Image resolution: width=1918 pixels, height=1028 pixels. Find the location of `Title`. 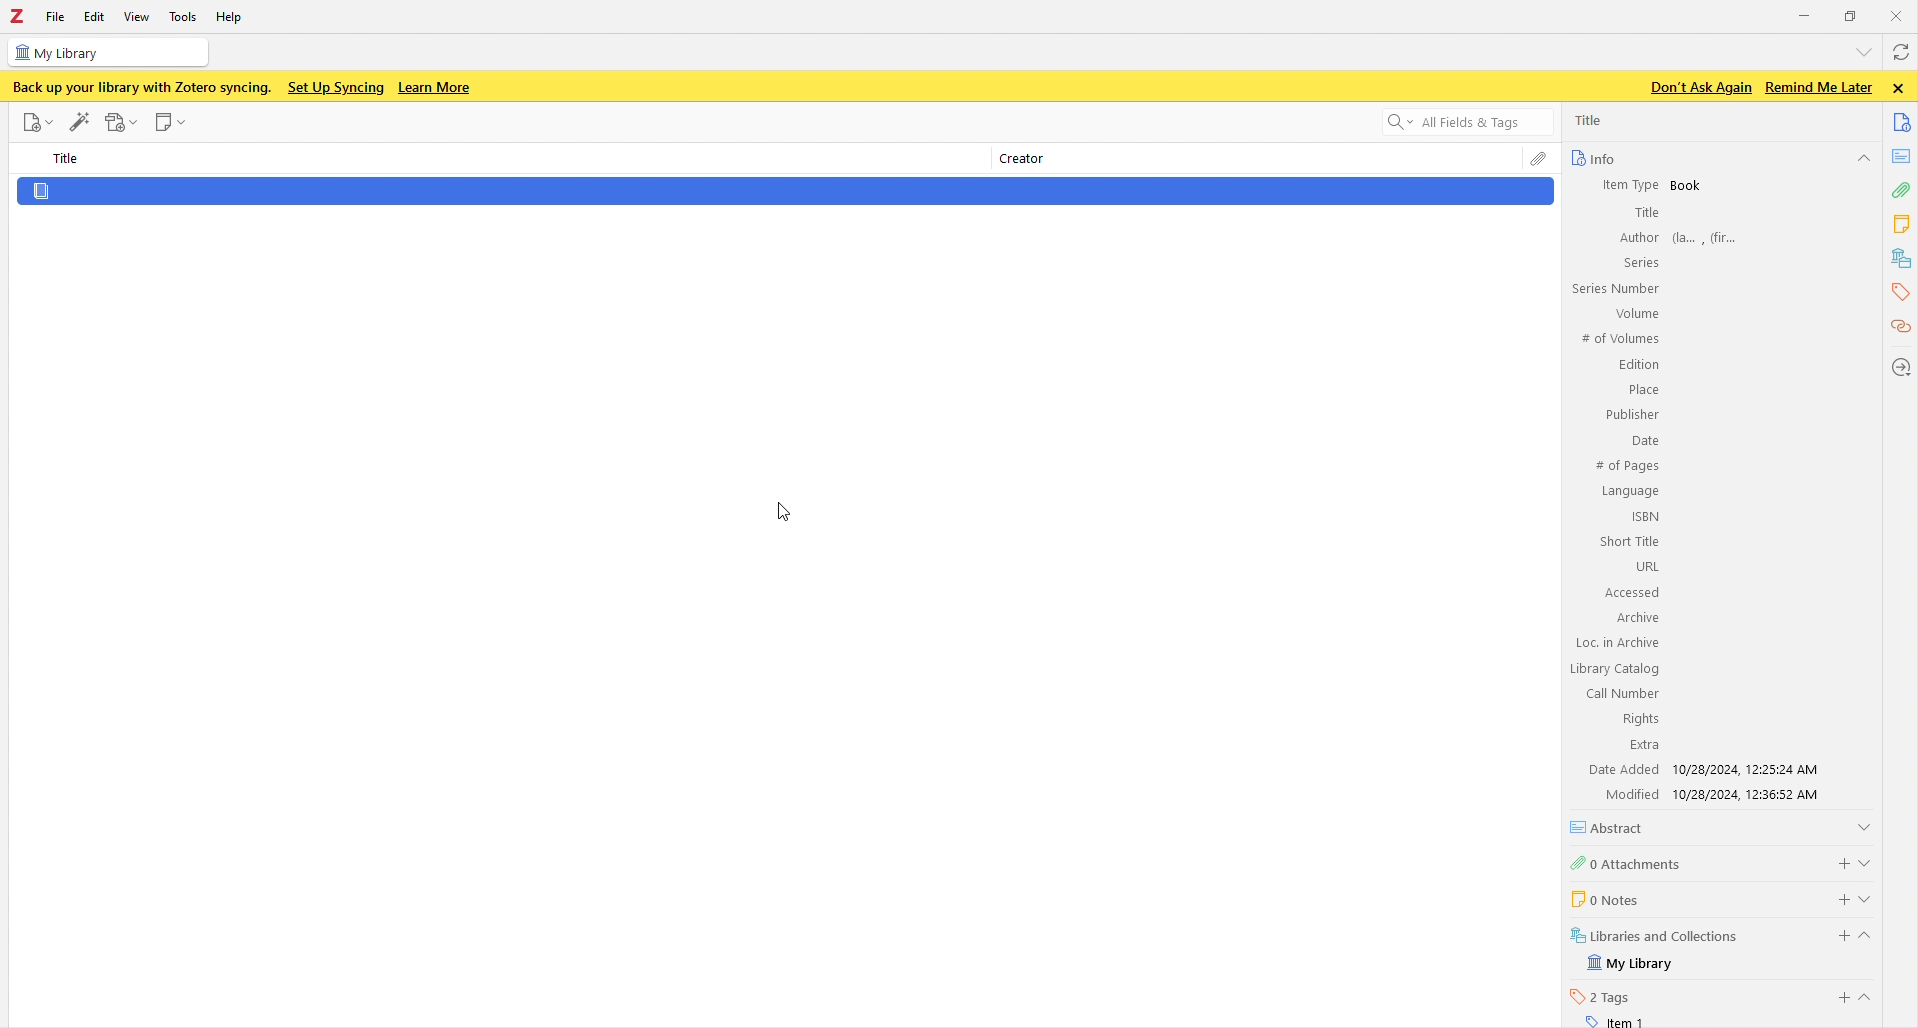

Title is located at coordinates (1591, 120).